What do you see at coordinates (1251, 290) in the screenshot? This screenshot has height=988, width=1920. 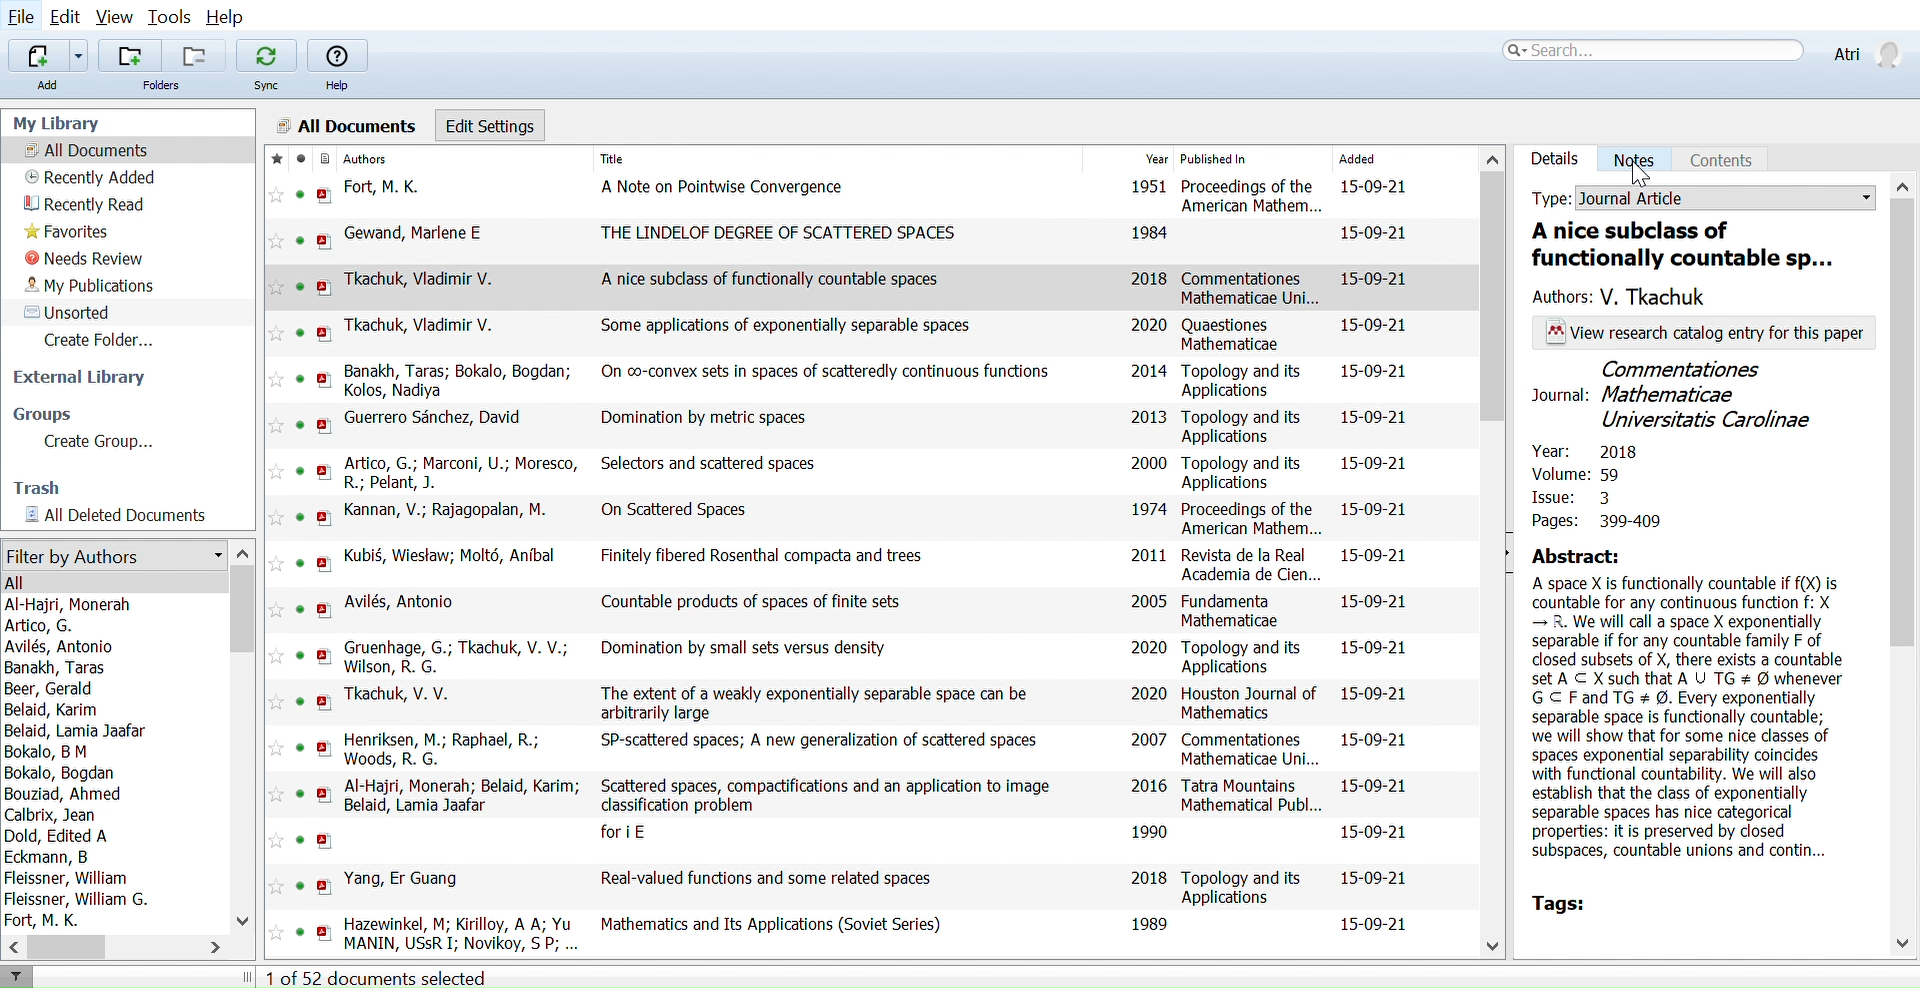 I see `Commentationes Mathematicae Uni...` at bounding box center [1251, 290].